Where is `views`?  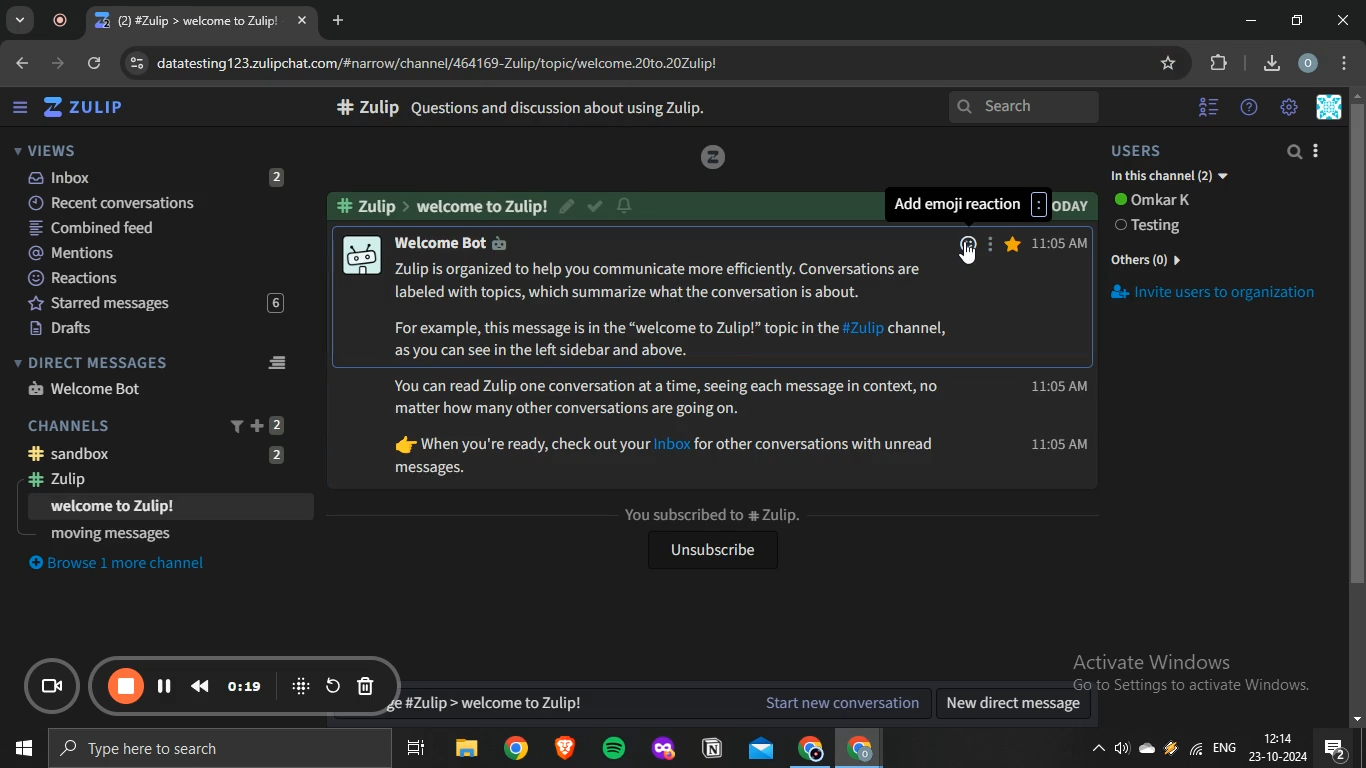 views is located at coordinates (45, 150).